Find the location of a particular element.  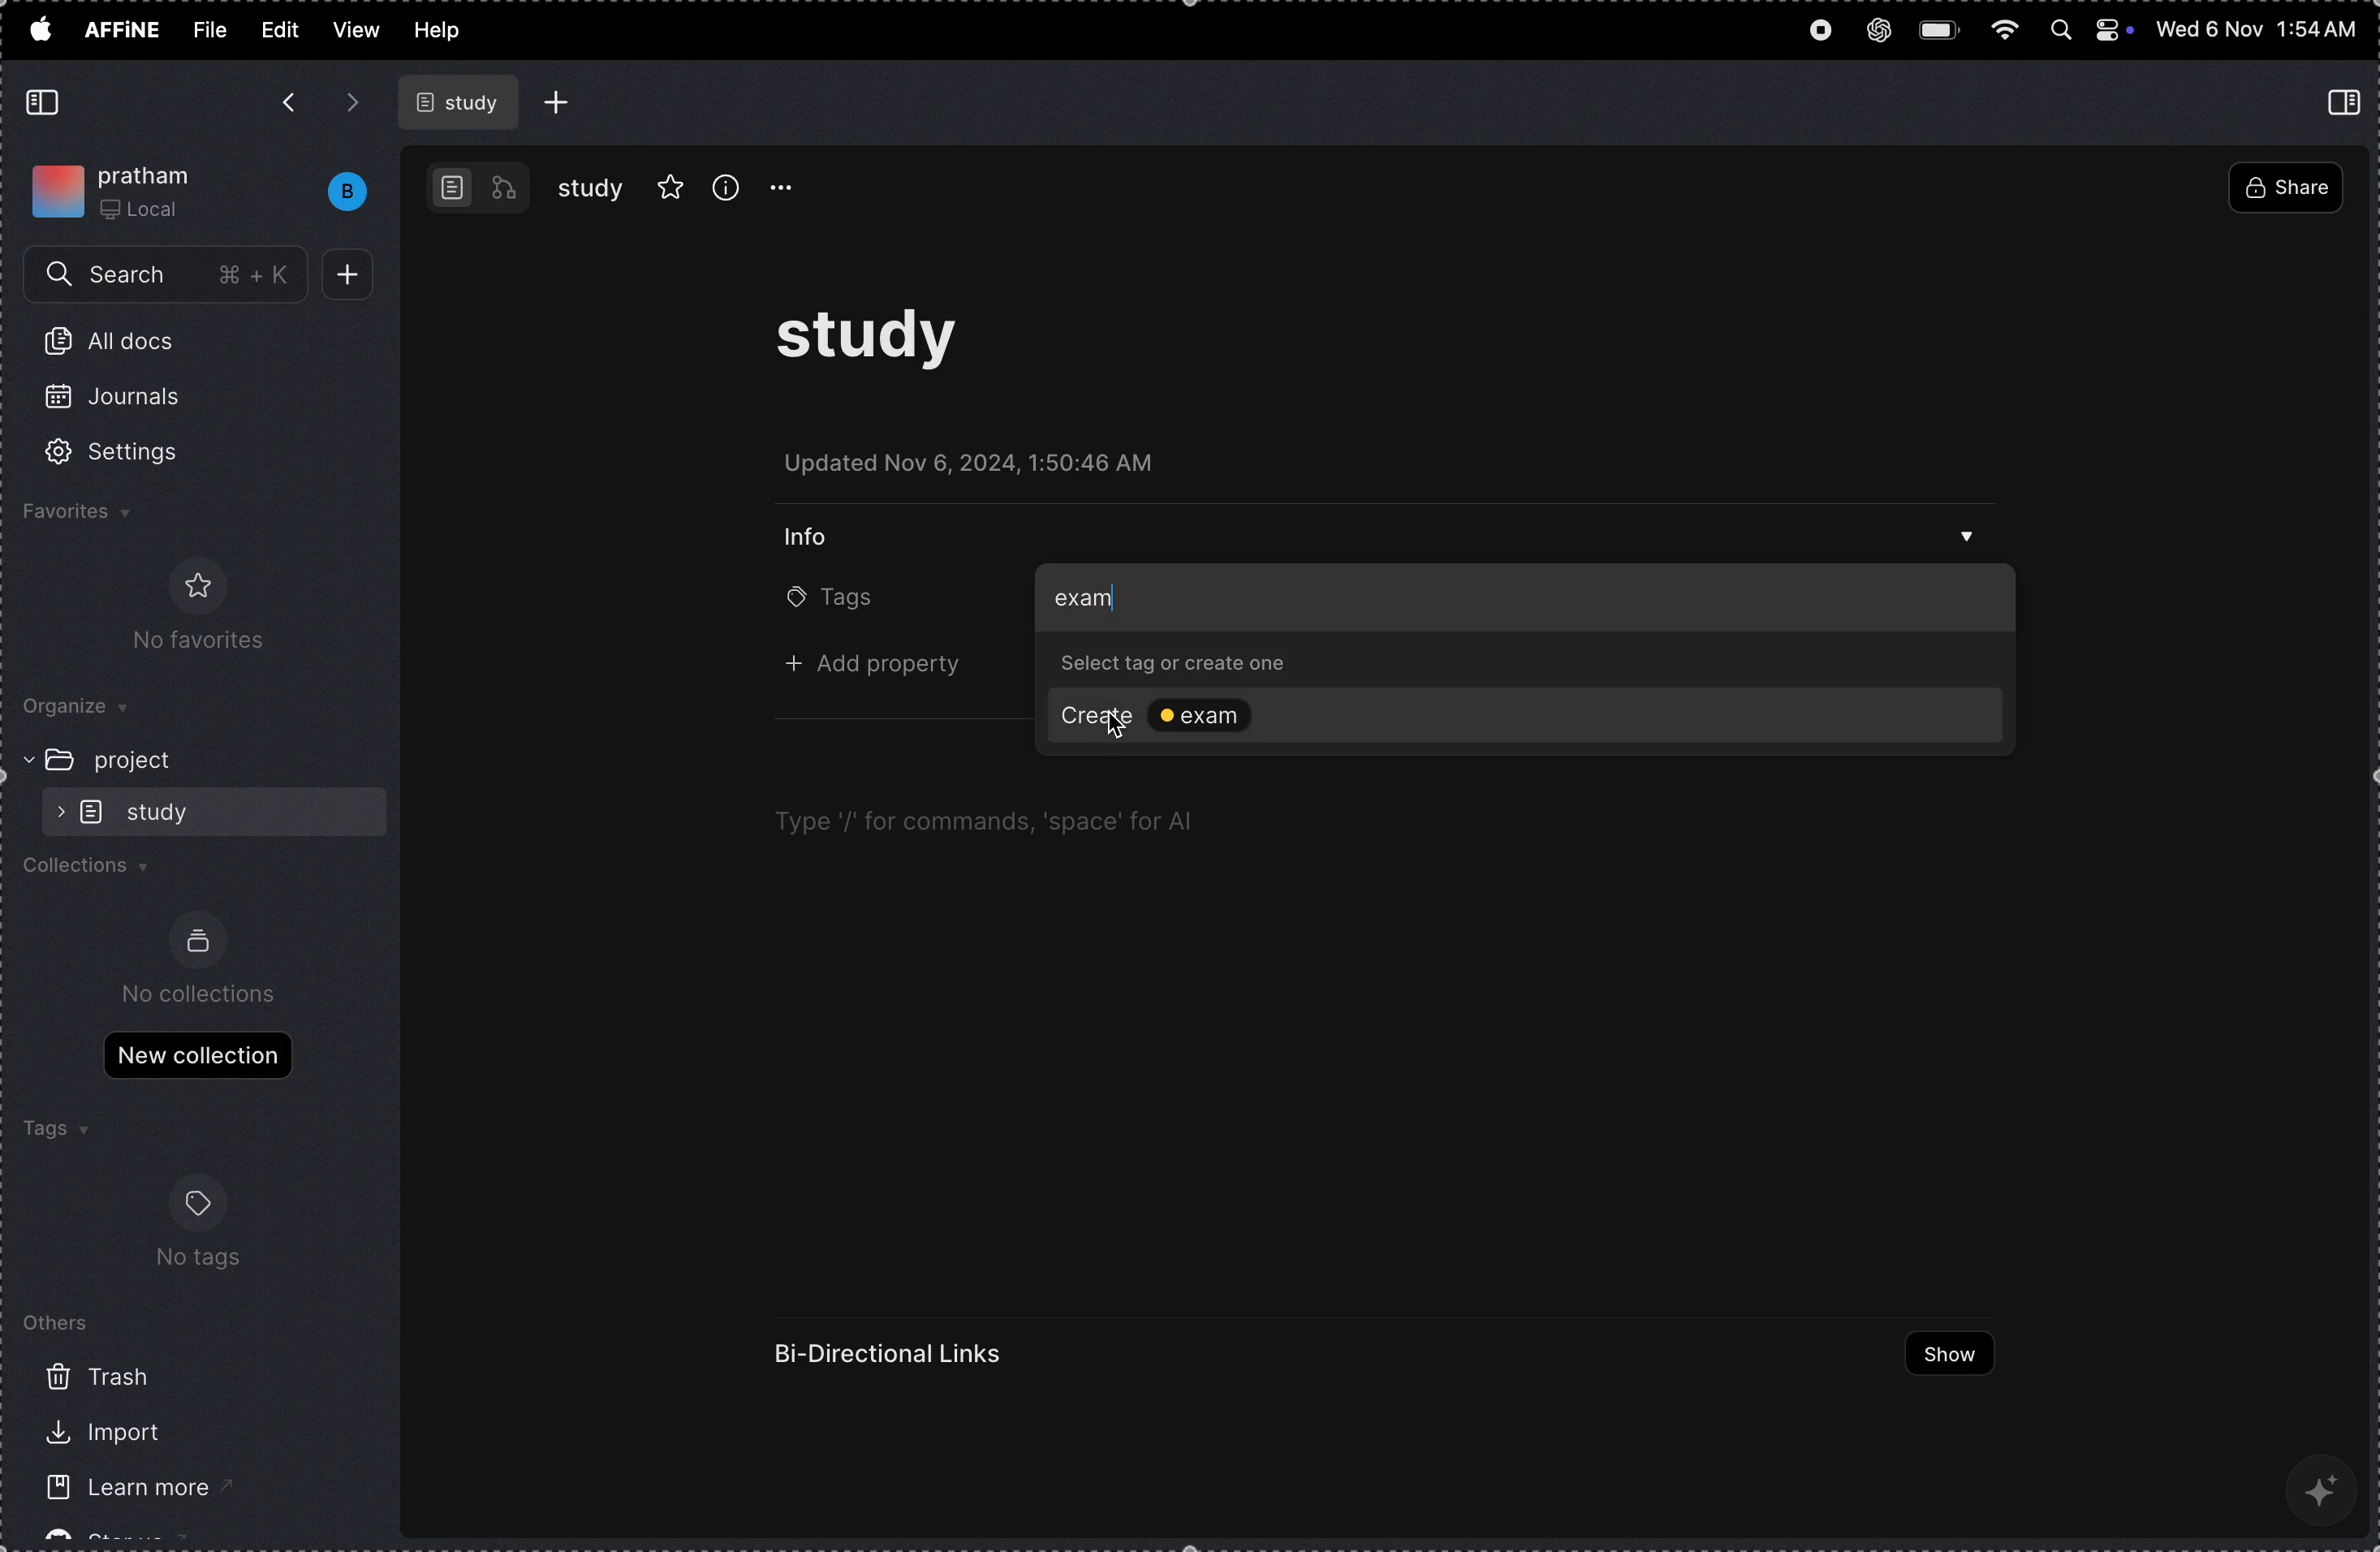

my work space is located at coordinates (120, 187).